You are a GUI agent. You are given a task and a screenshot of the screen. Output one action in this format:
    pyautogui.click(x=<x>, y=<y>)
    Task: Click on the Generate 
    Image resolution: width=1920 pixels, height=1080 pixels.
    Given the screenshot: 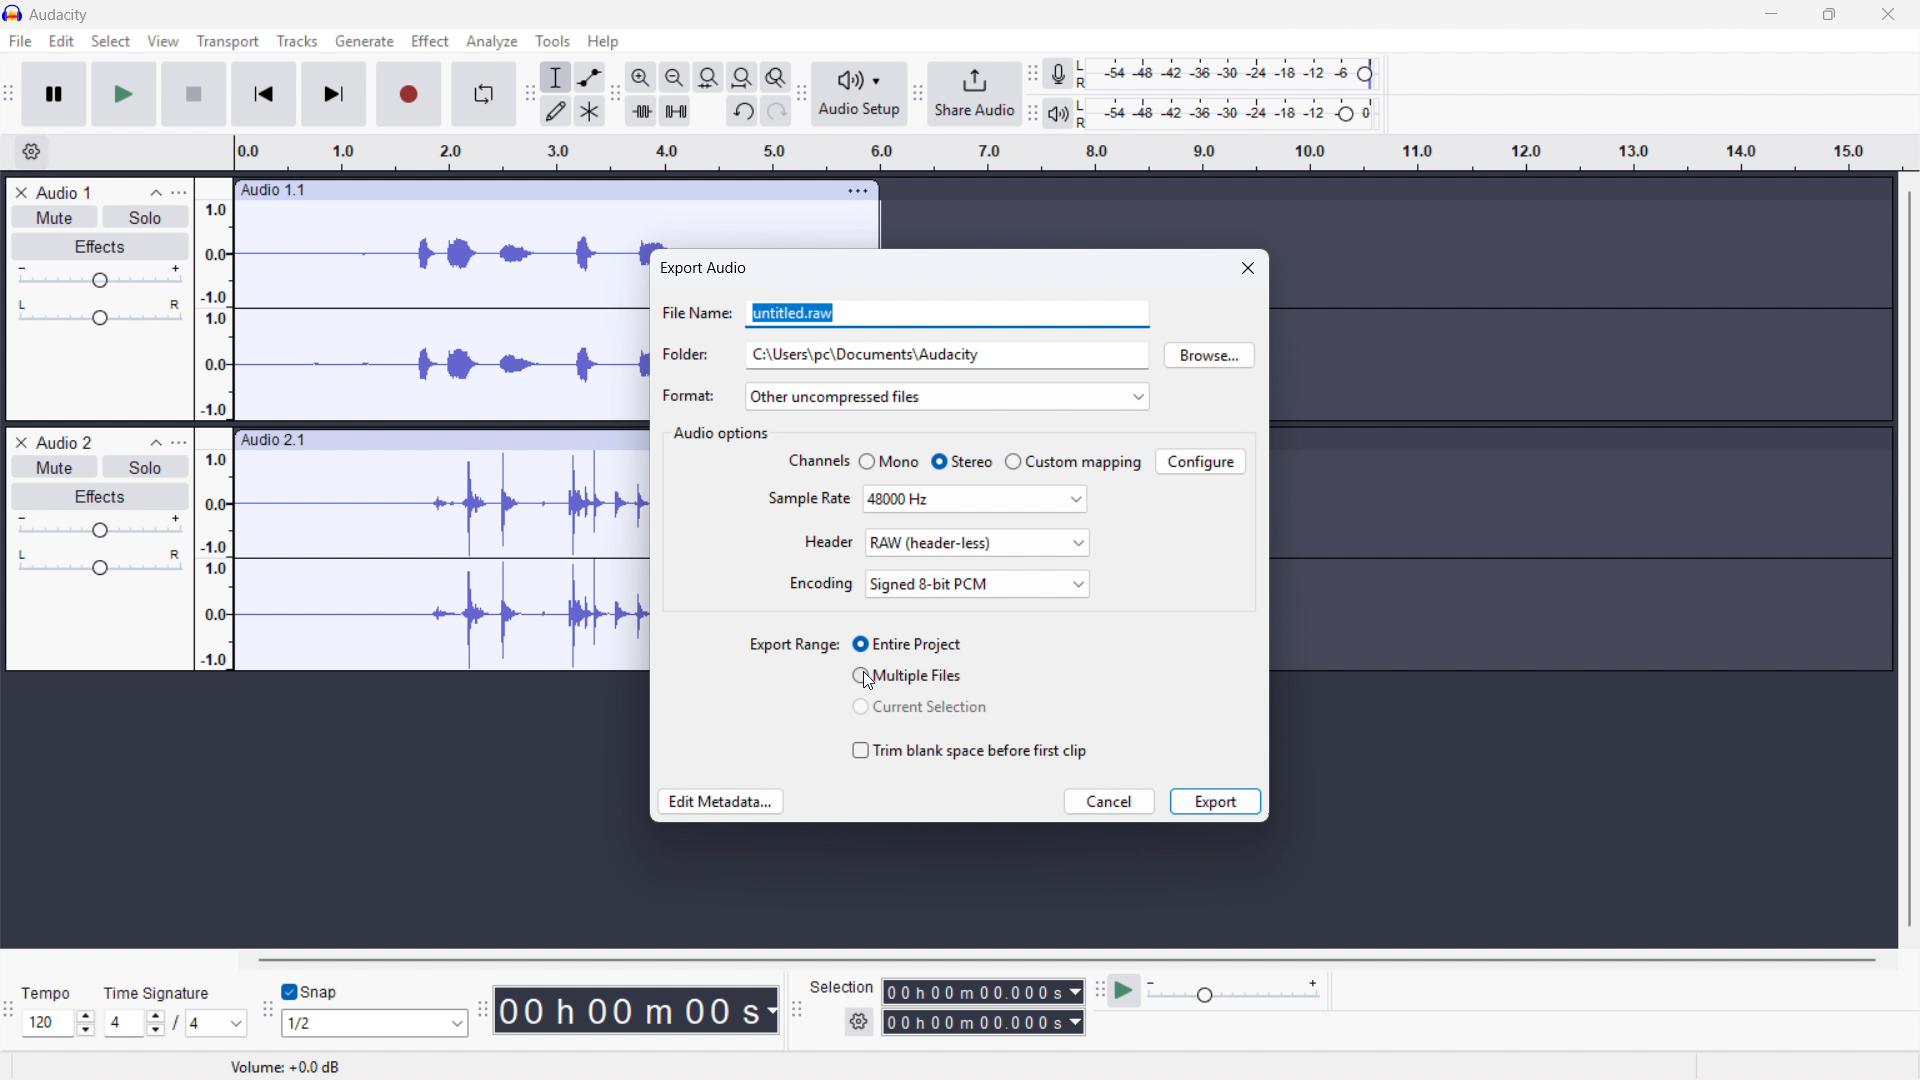 What is the action you would take?
    pyautogui.click(x=365, y=41)
    